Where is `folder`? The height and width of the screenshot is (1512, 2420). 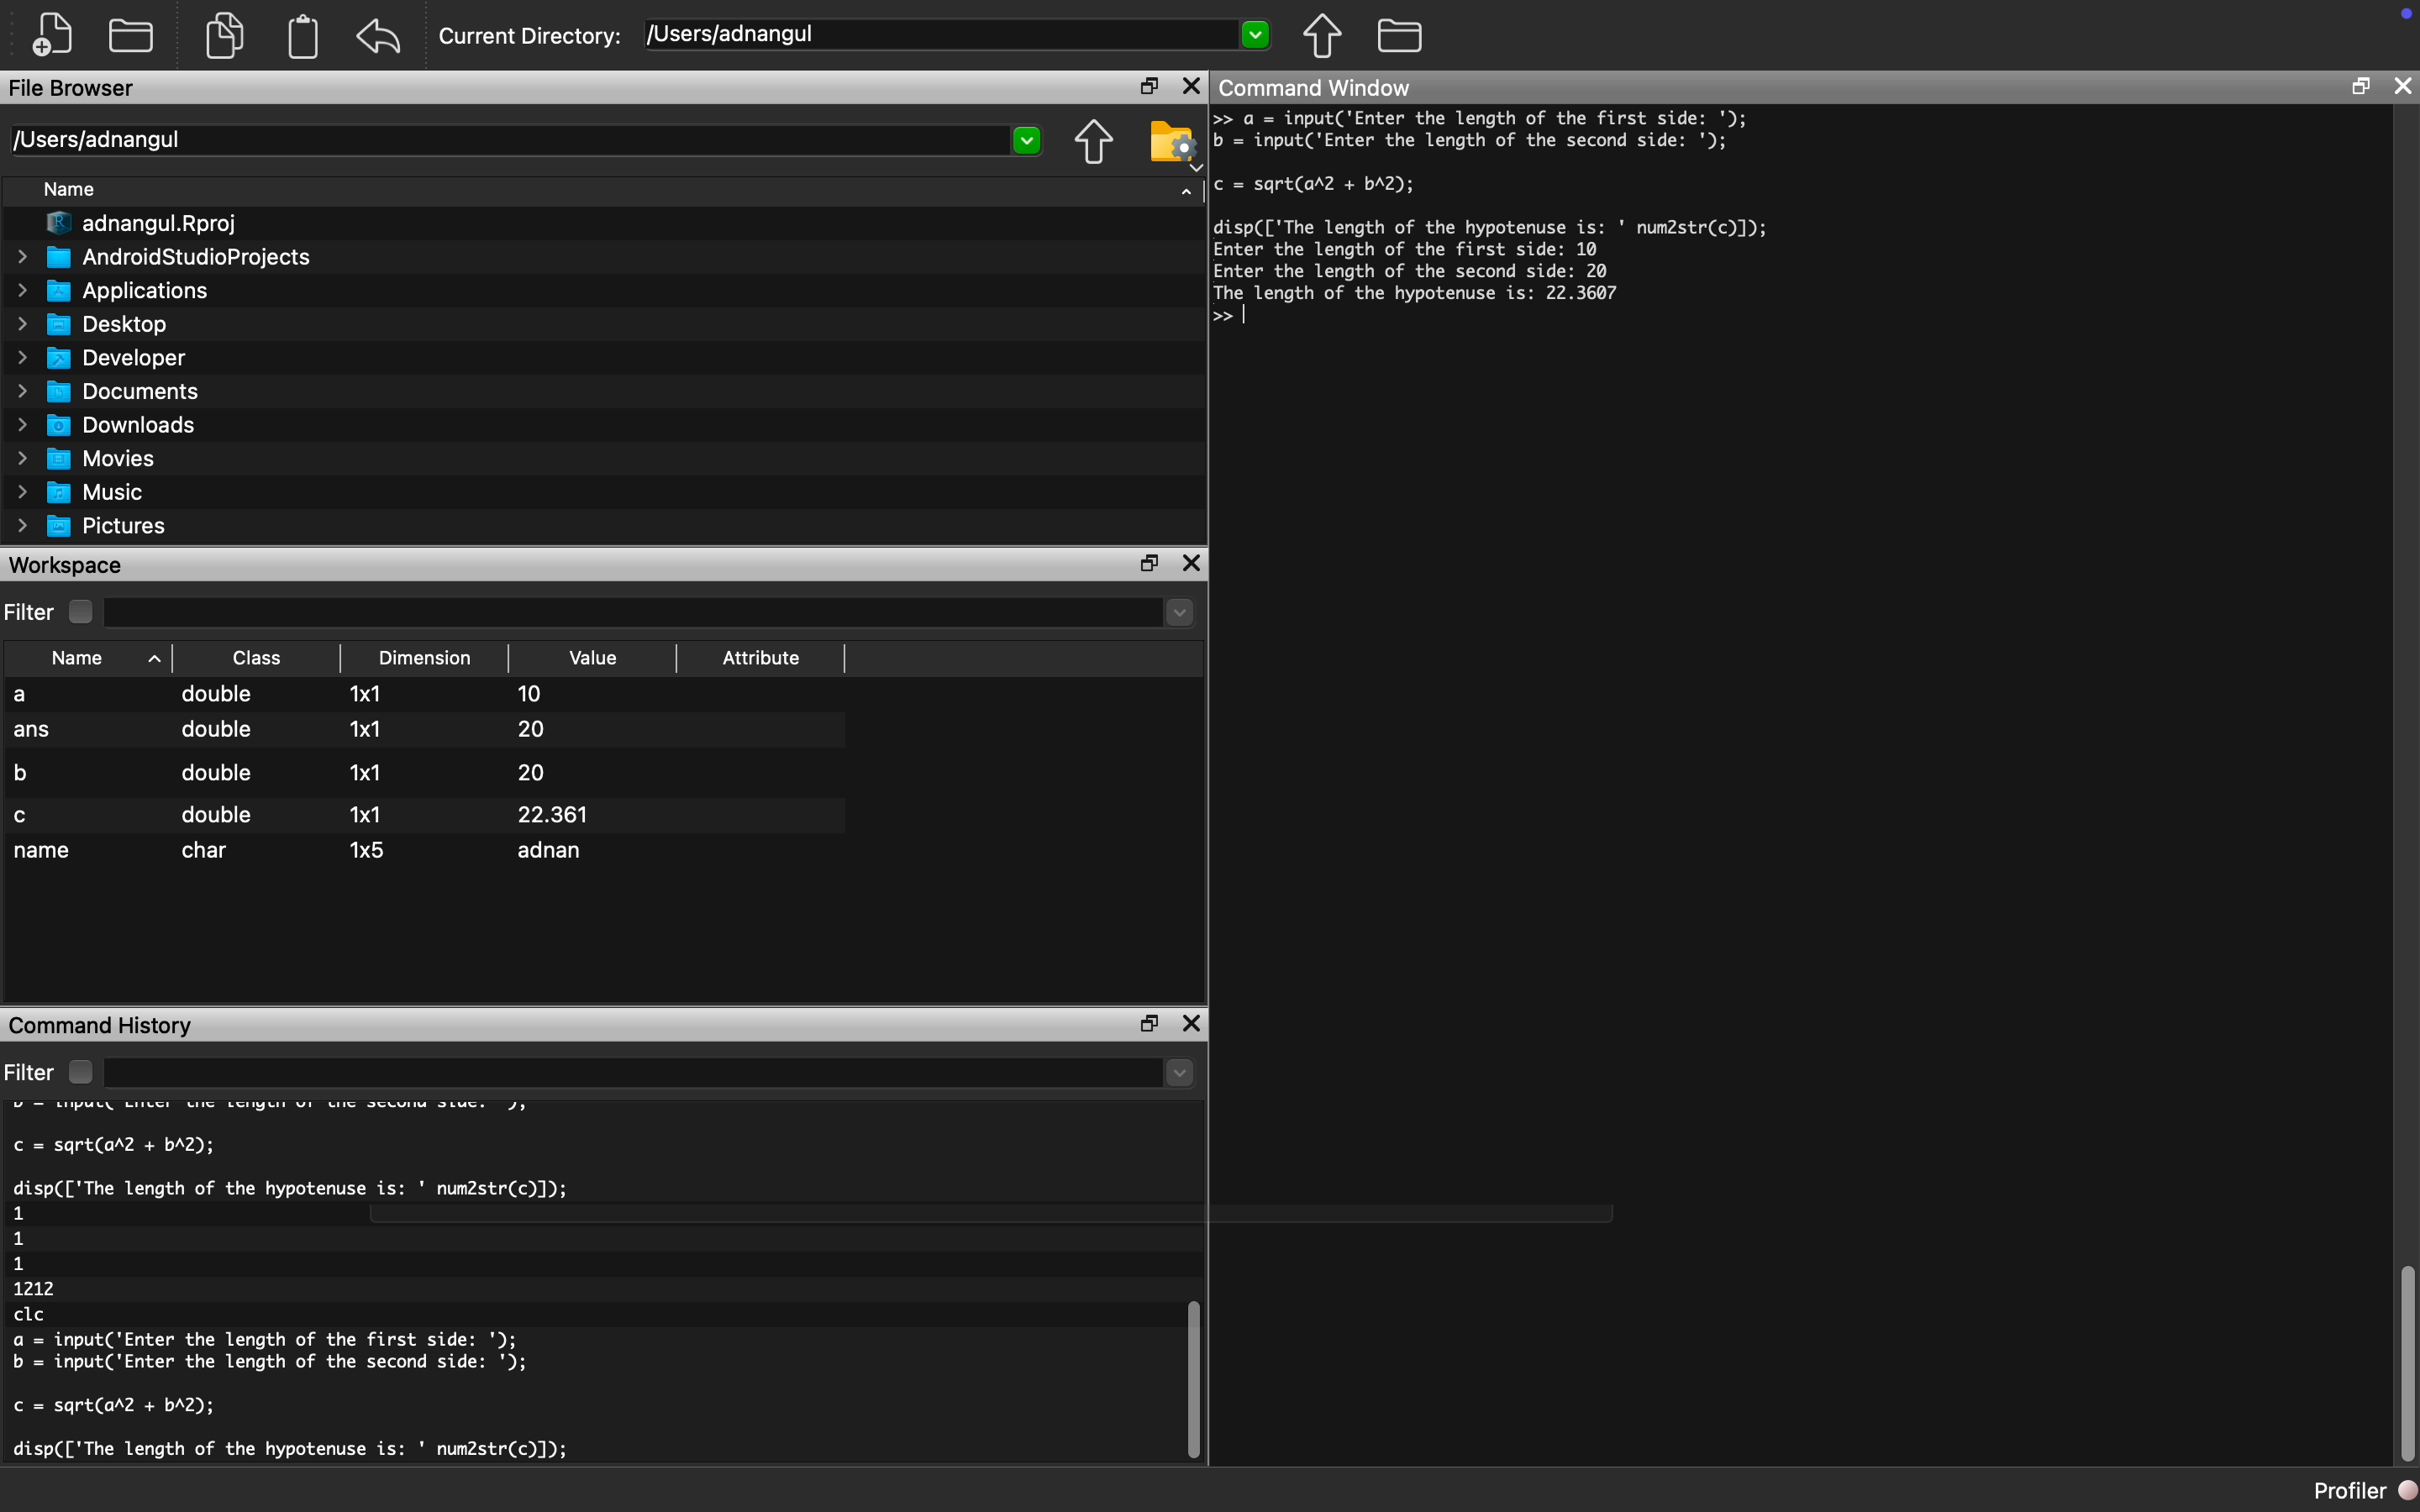 folder is located at coordinates (1400, 33).